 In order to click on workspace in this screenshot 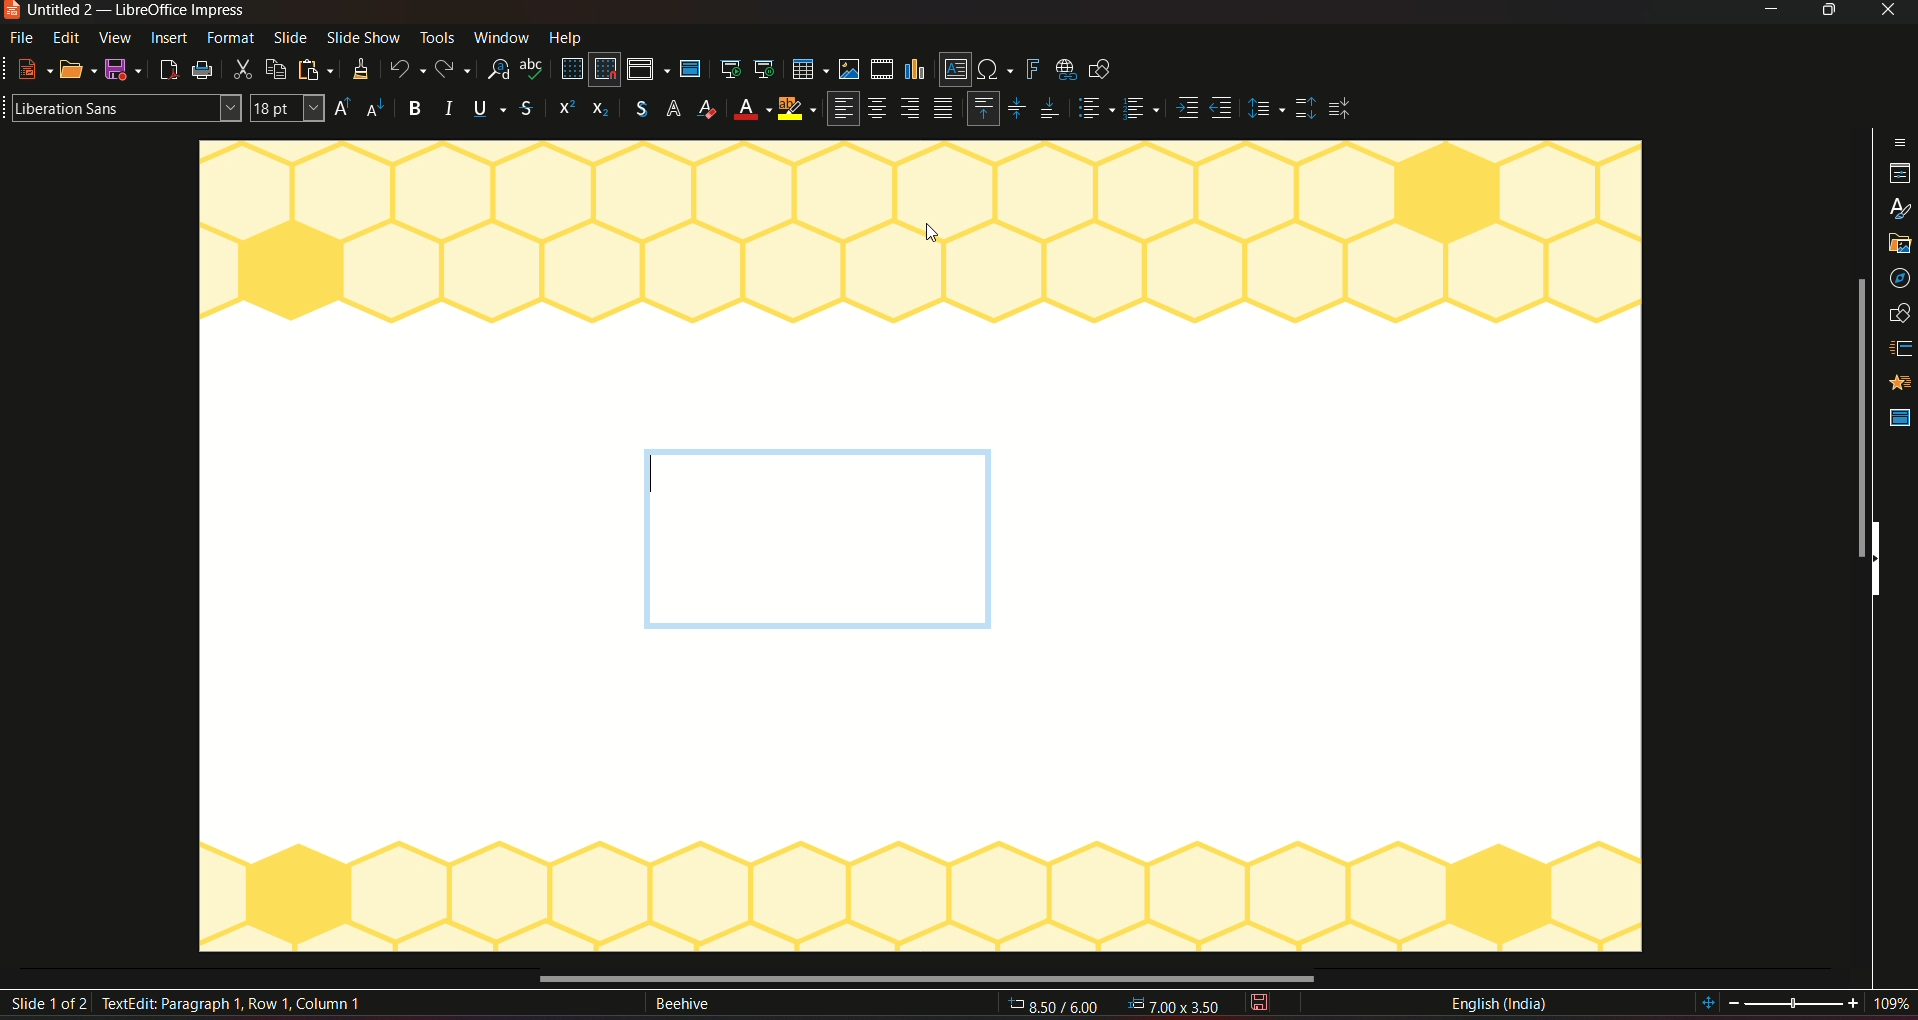, I will do `click(919, 286)`.